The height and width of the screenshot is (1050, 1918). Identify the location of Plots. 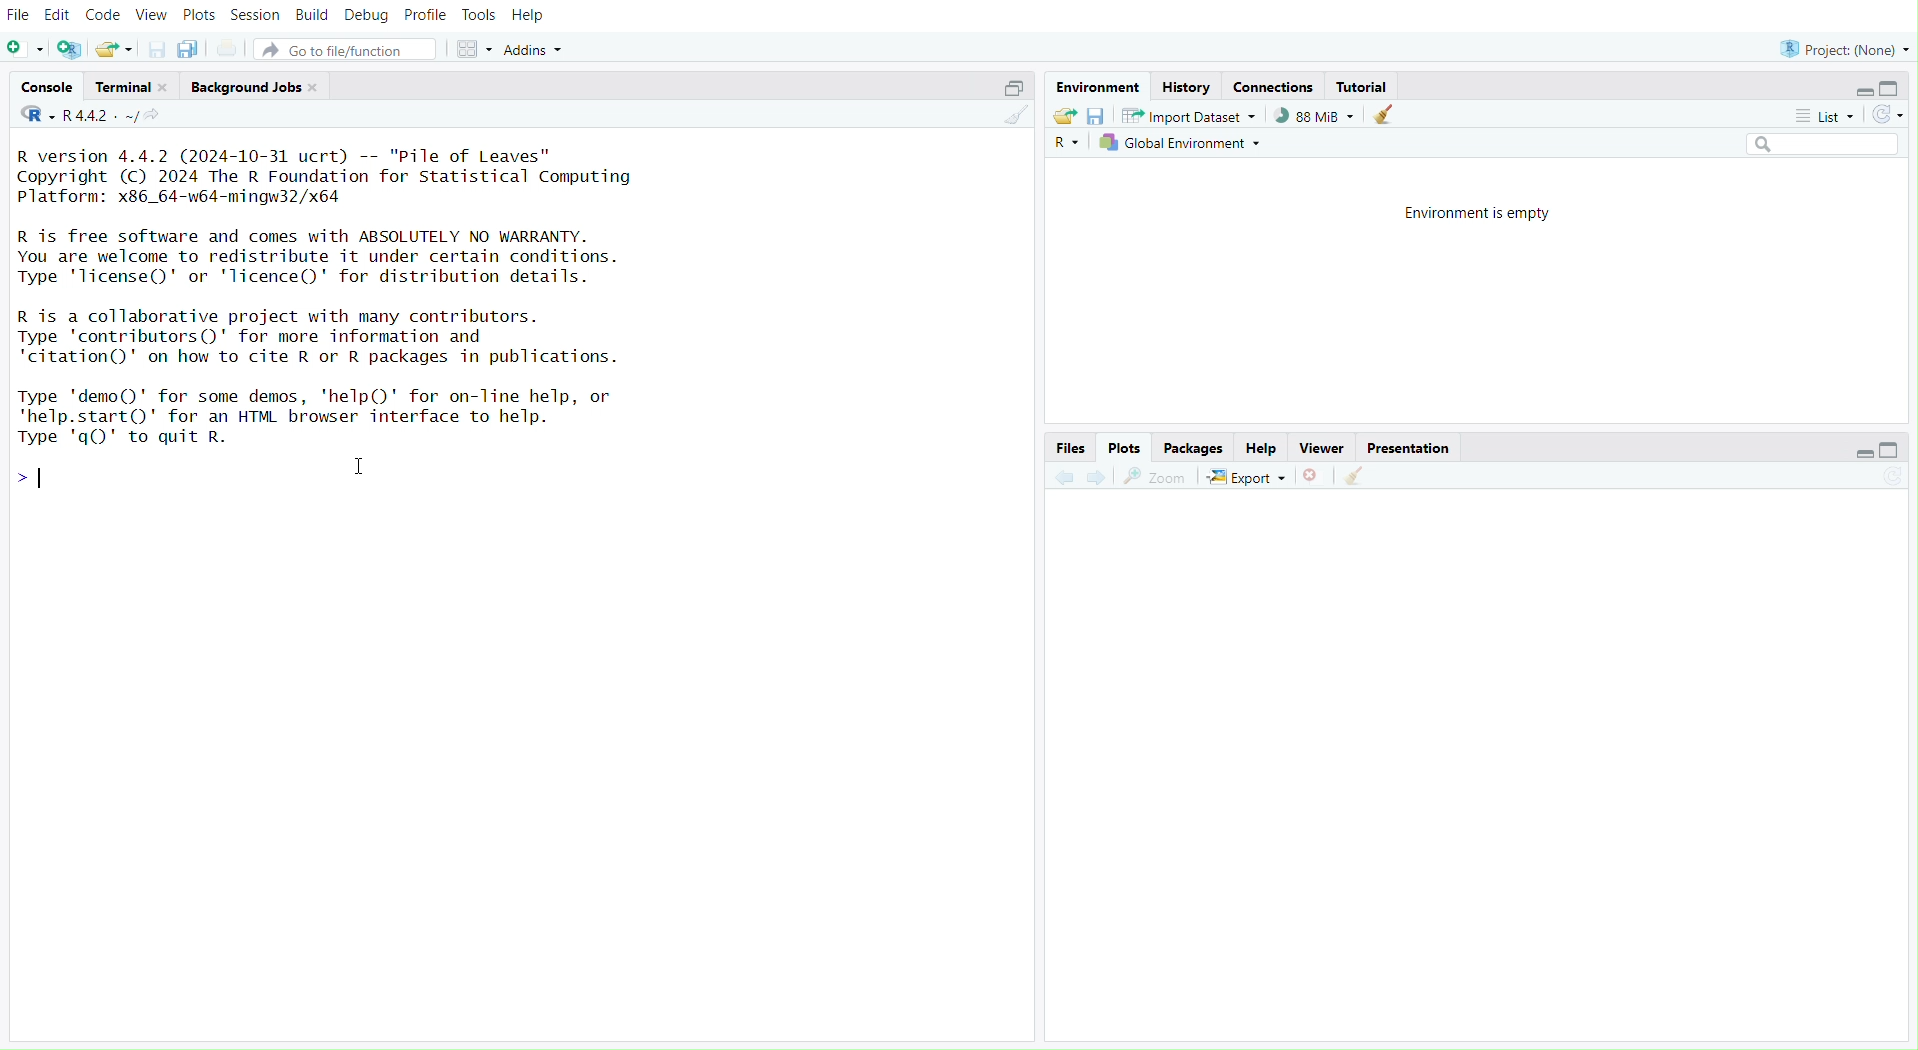
(197, 15).